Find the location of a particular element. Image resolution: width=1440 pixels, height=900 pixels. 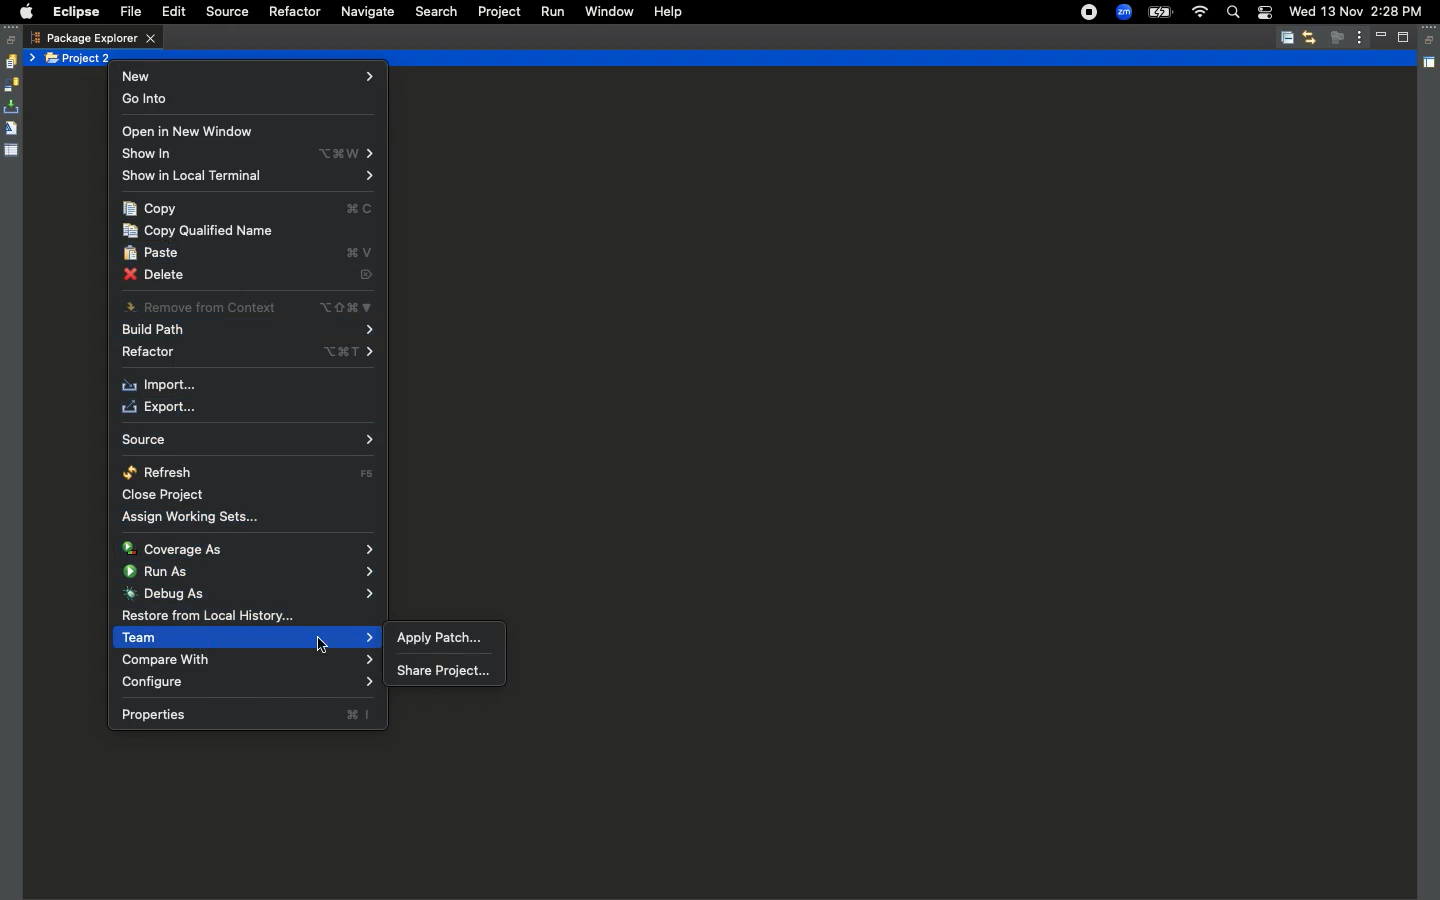

Search is located at coordinates (436, 12).